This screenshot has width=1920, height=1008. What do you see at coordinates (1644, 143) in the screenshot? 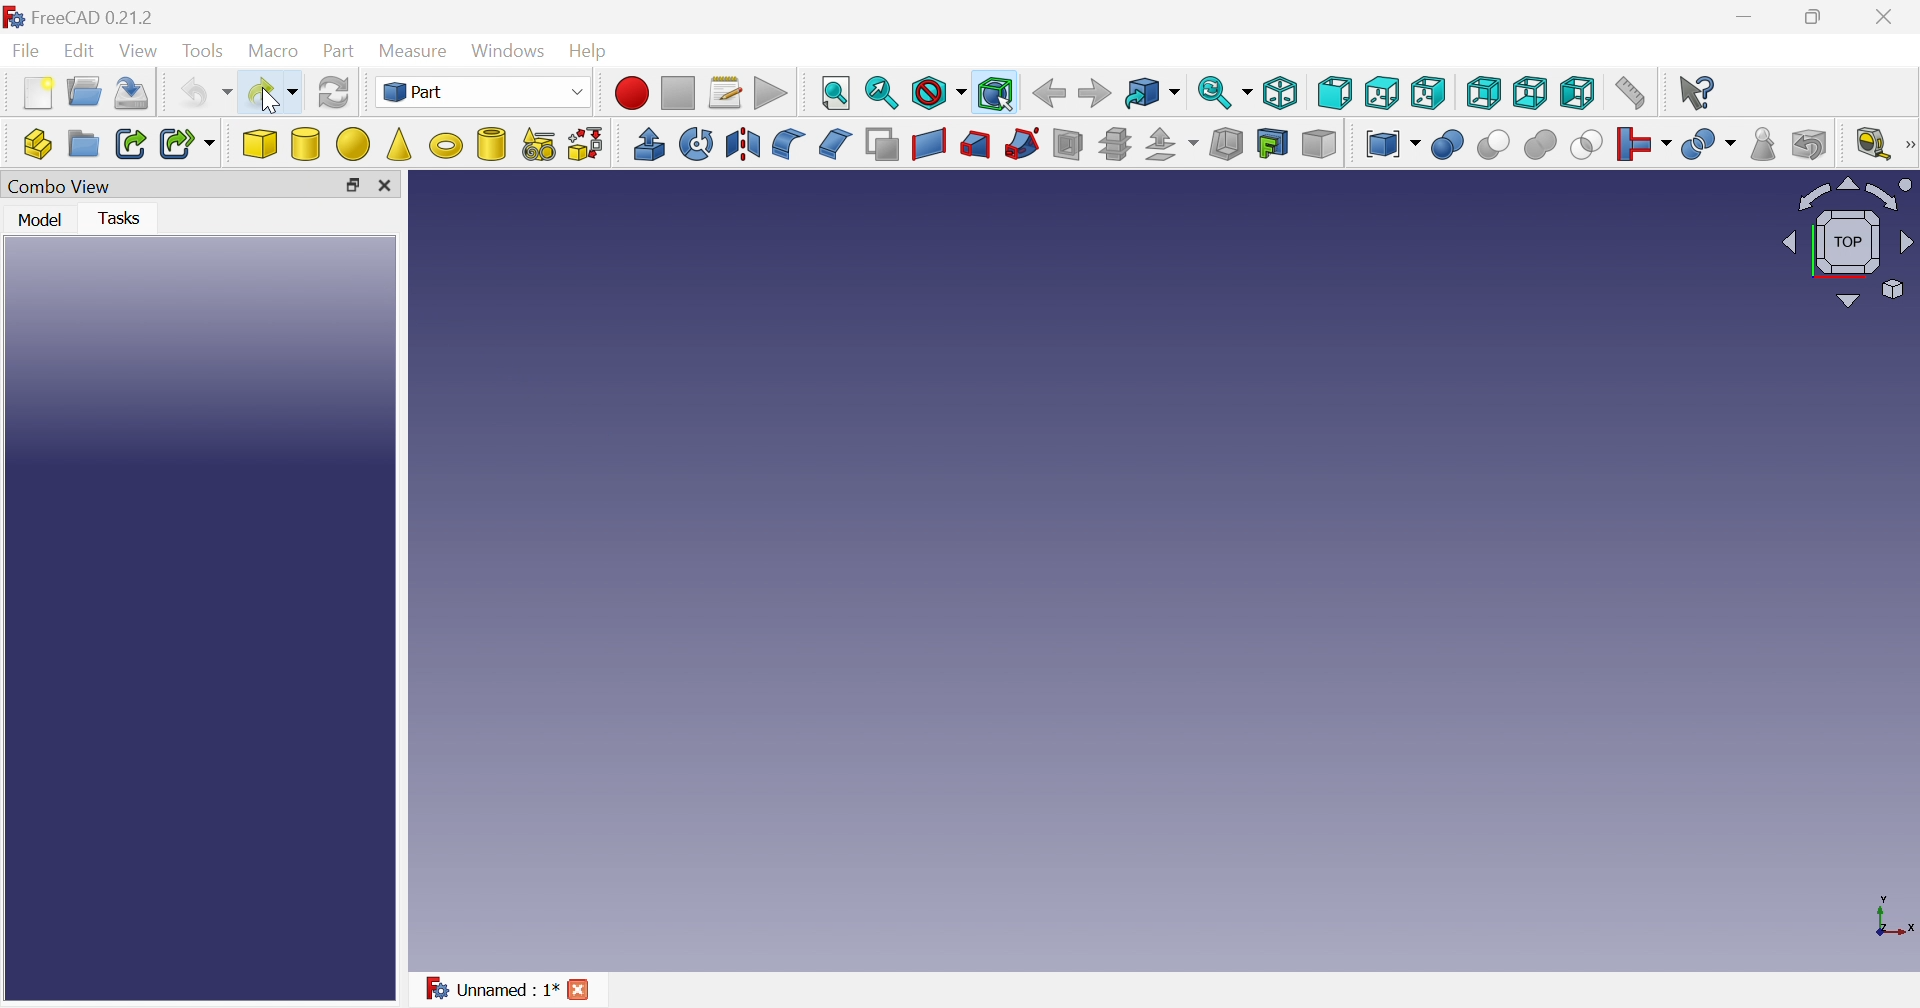
I see `Join objects...` at bounding box center [1644, 143].